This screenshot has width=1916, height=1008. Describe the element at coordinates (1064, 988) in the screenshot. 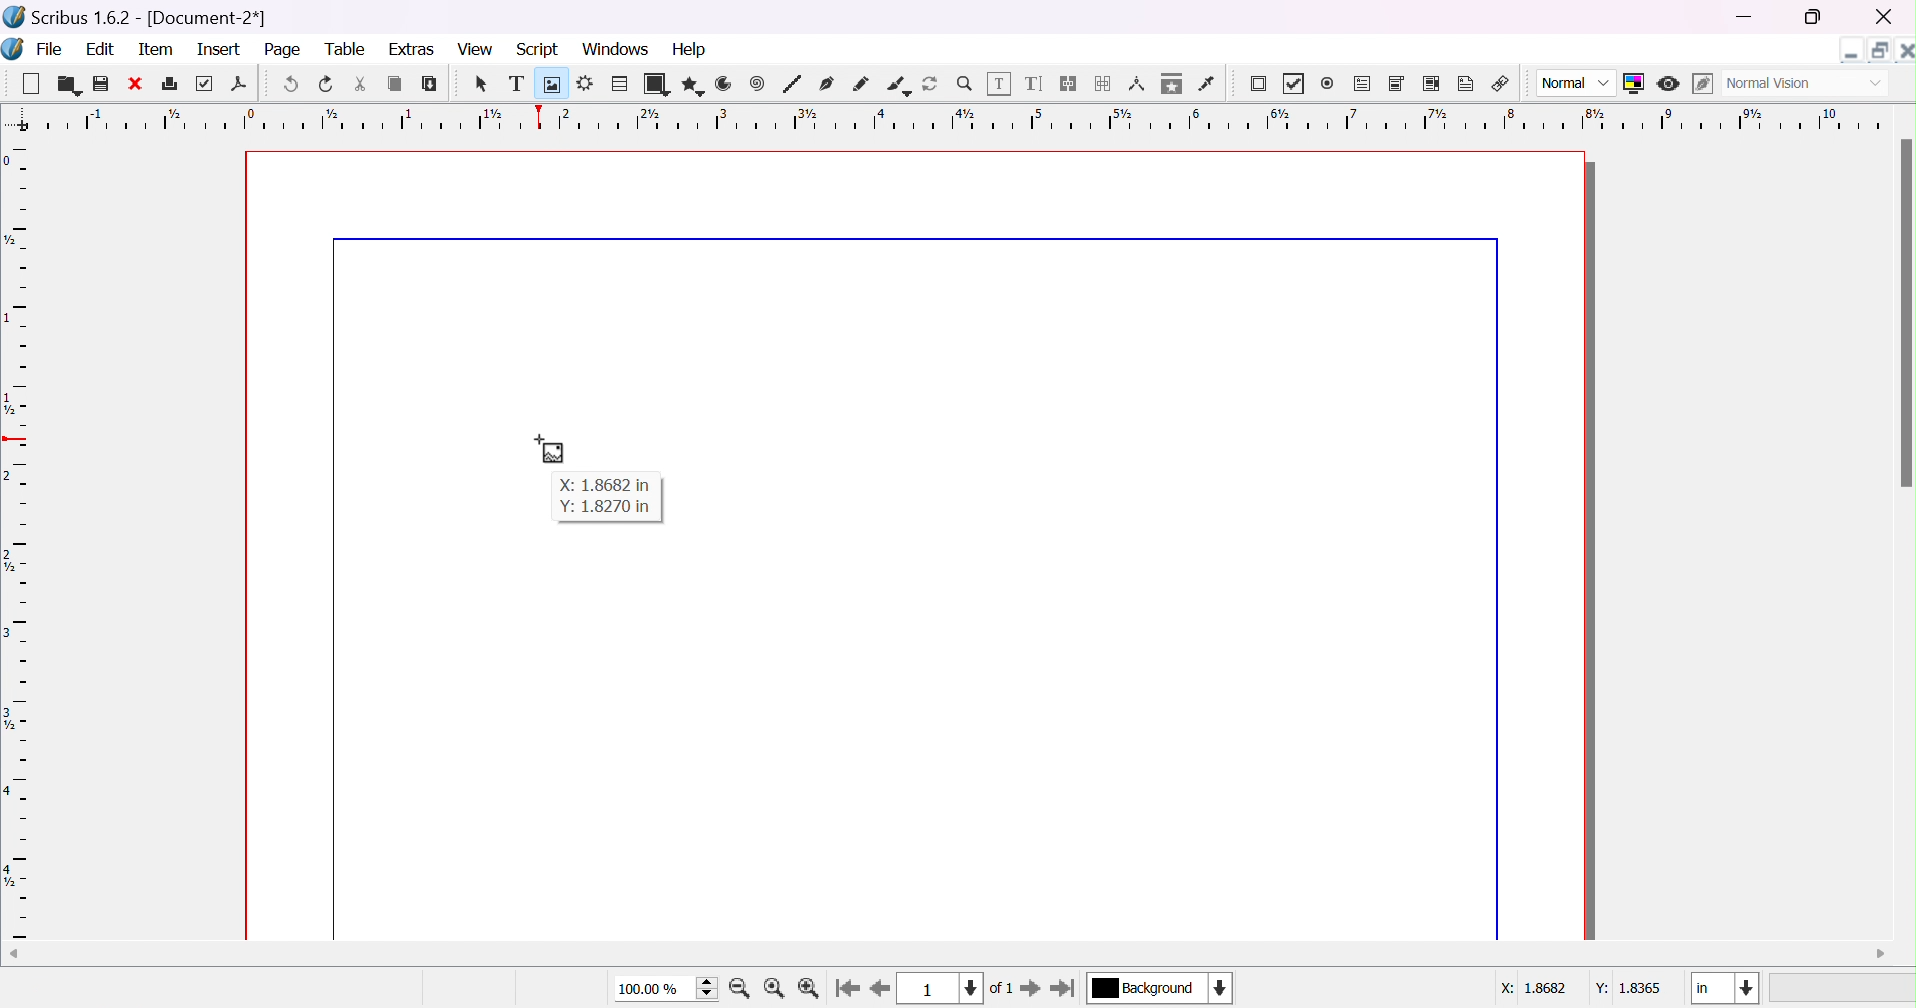

I see `go to last page` at that location.